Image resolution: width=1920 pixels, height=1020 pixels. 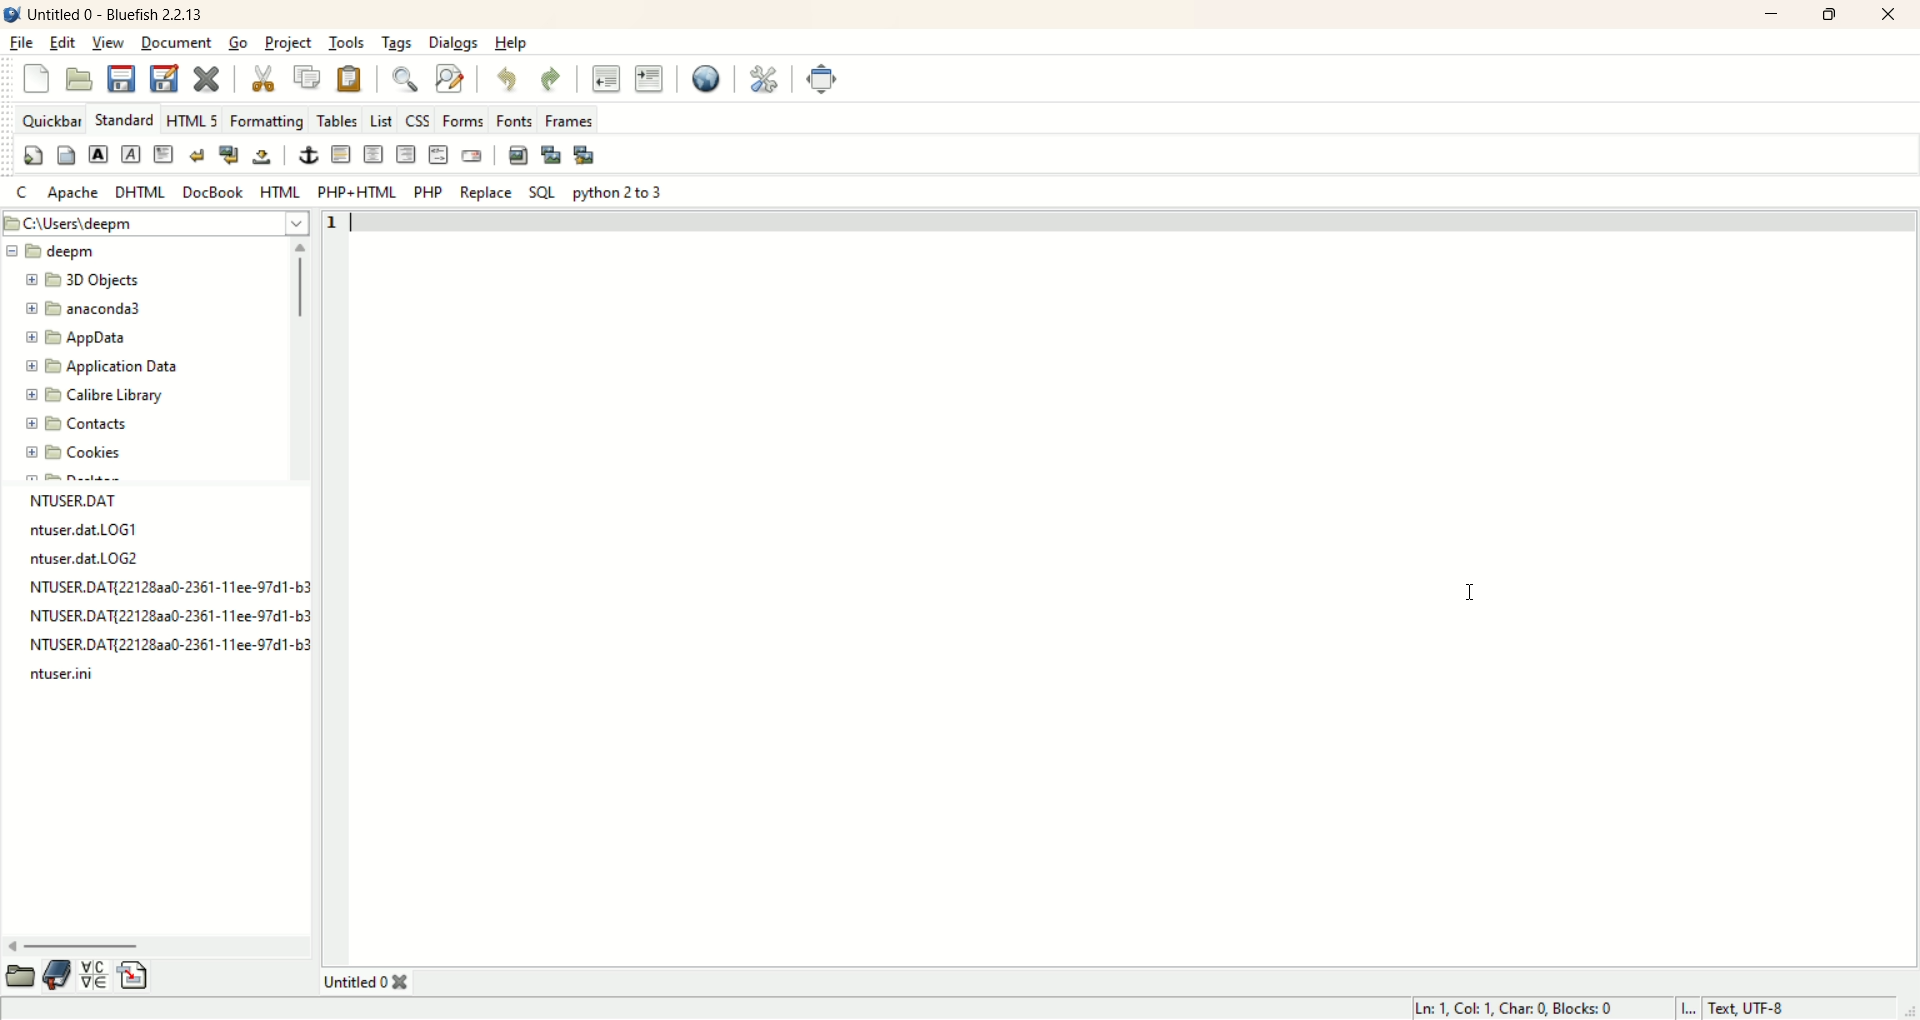 What do you see at coordinates (267, 121) in the screenshot?
I see `formatting` at bounding box center [267, 121].